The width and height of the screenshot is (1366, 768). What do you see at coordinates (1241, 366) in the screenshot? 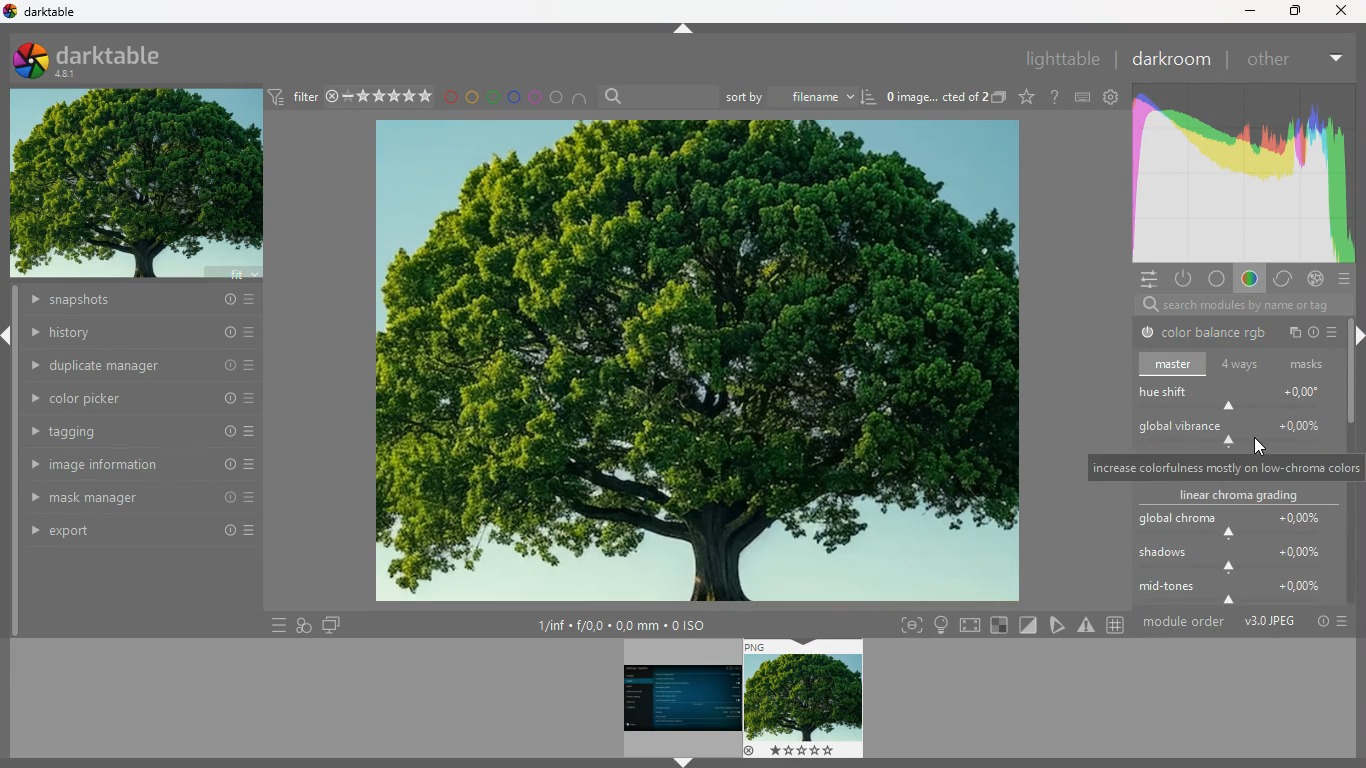
I see `4 ways` at bounding box center [1241, 366].